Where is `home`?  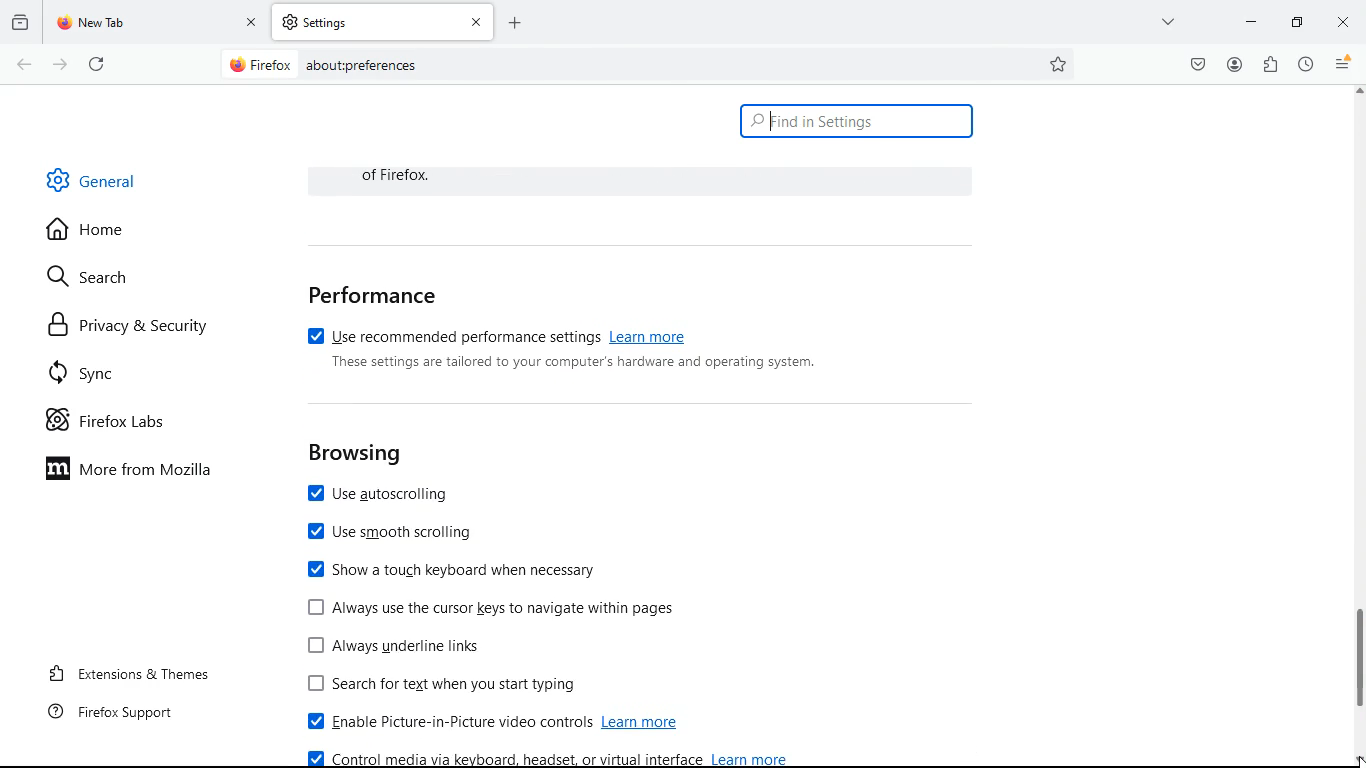 home is located at coordinates (95, 232).